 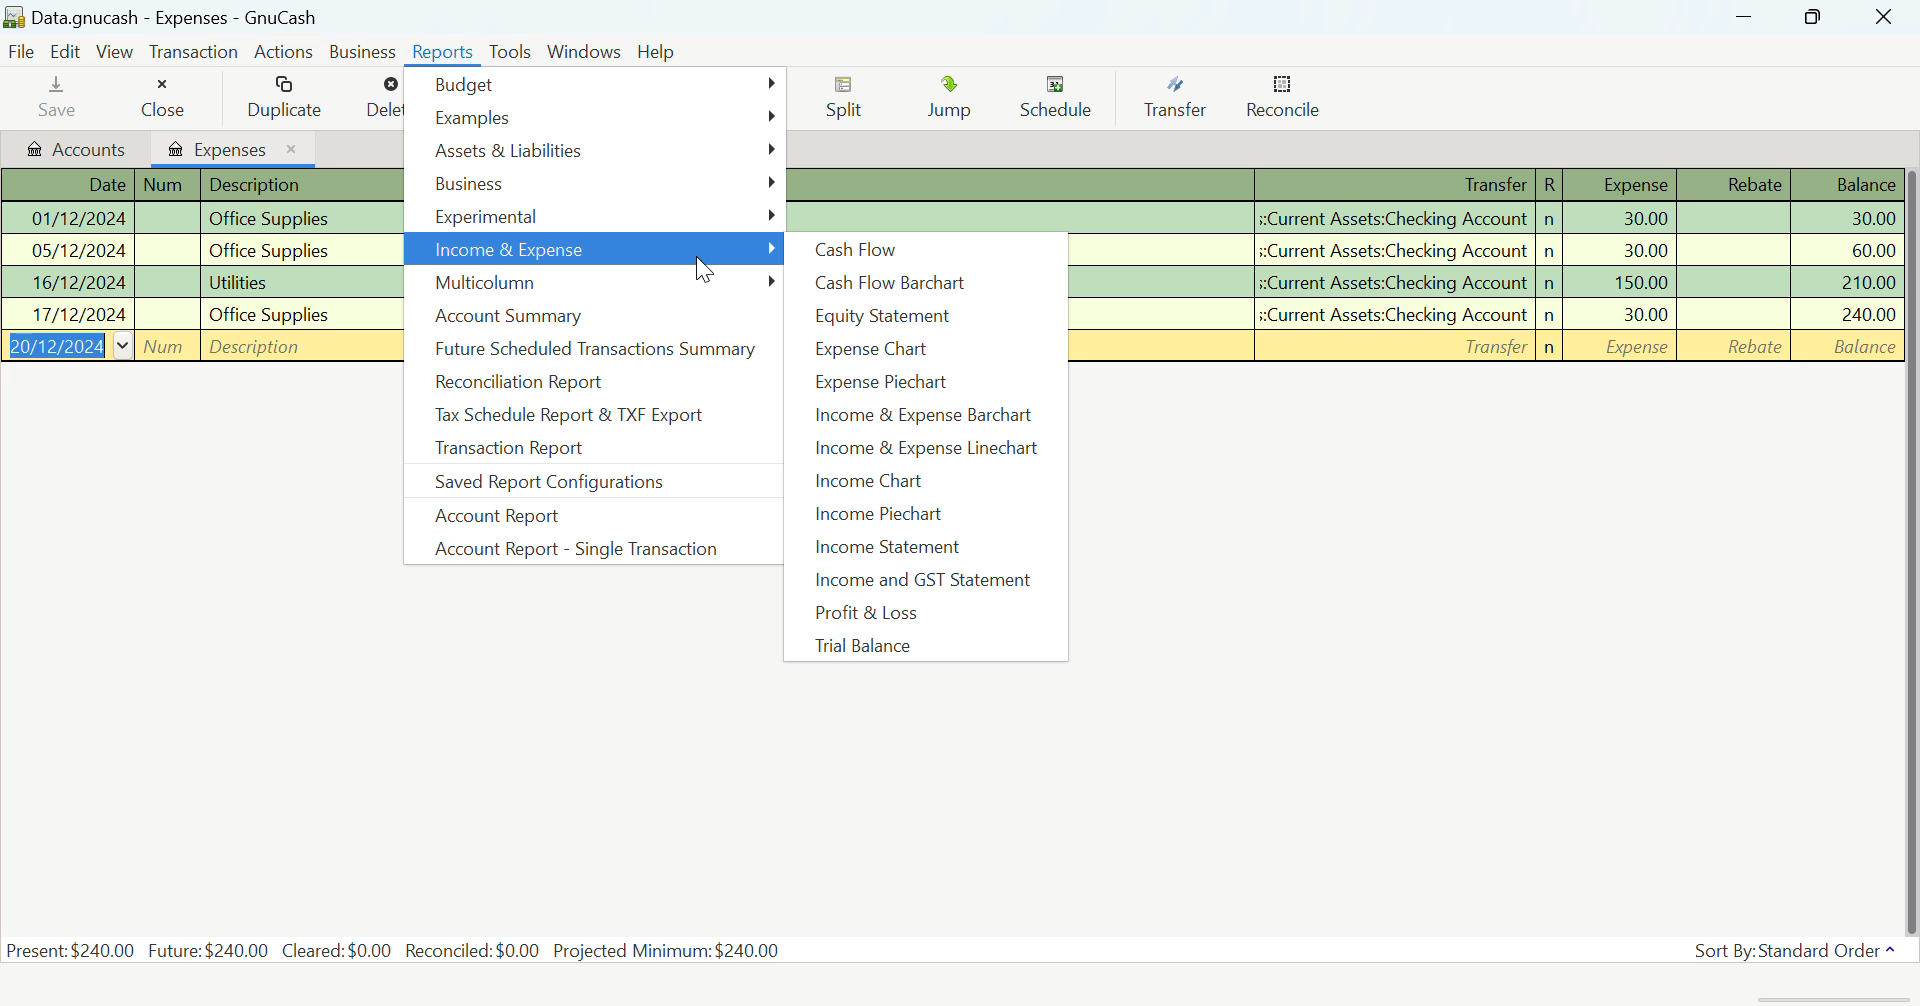 What do you see at coordinates (666, 949) in the screenshot?
I see `Projected` at bounding box center [666, 949].